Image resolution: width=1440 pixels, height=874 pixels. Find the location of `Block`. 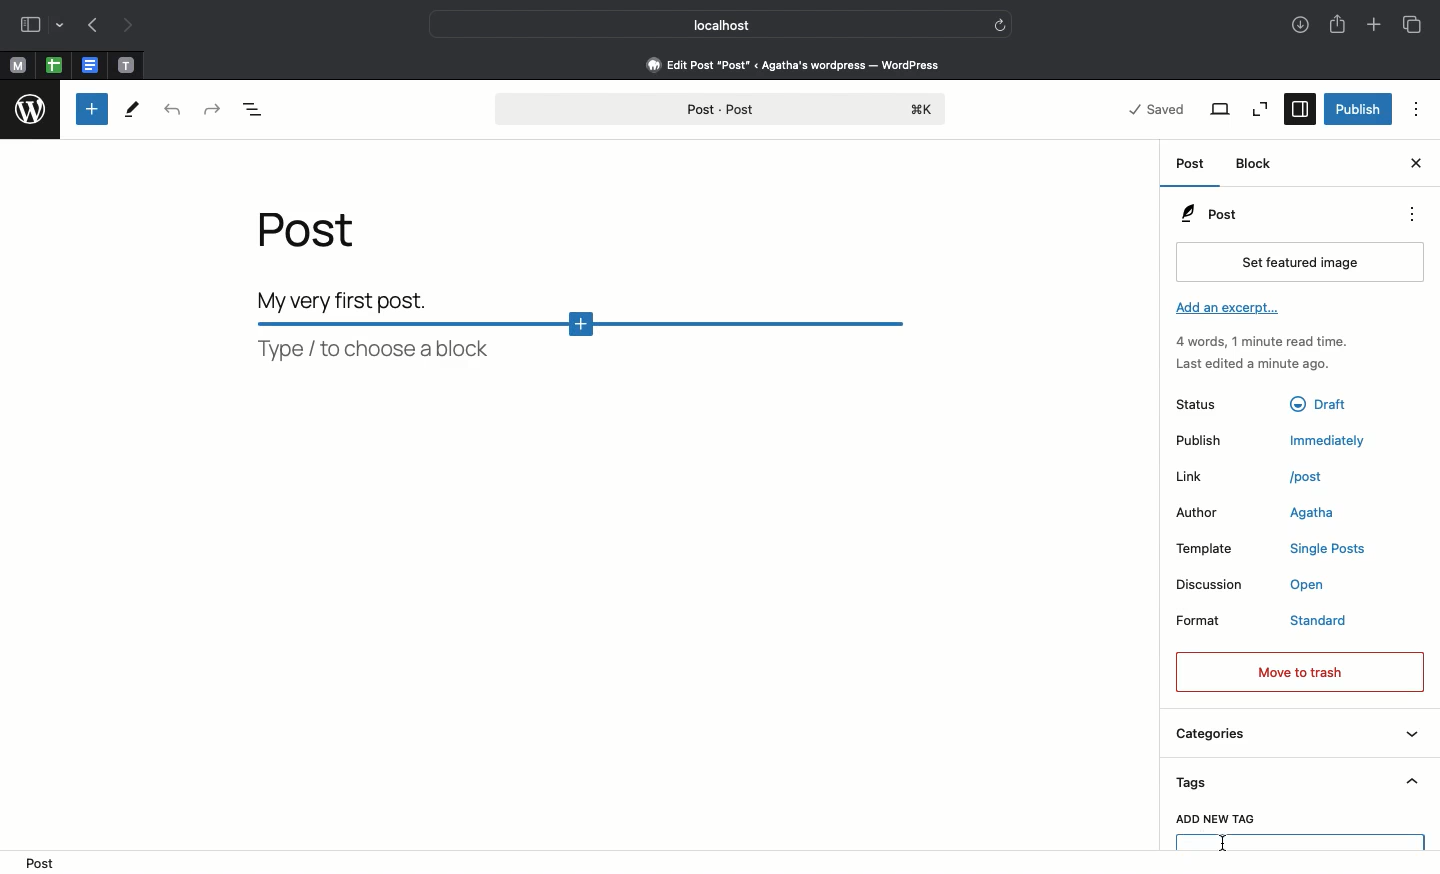

Block is located at coordinates (591, 341).